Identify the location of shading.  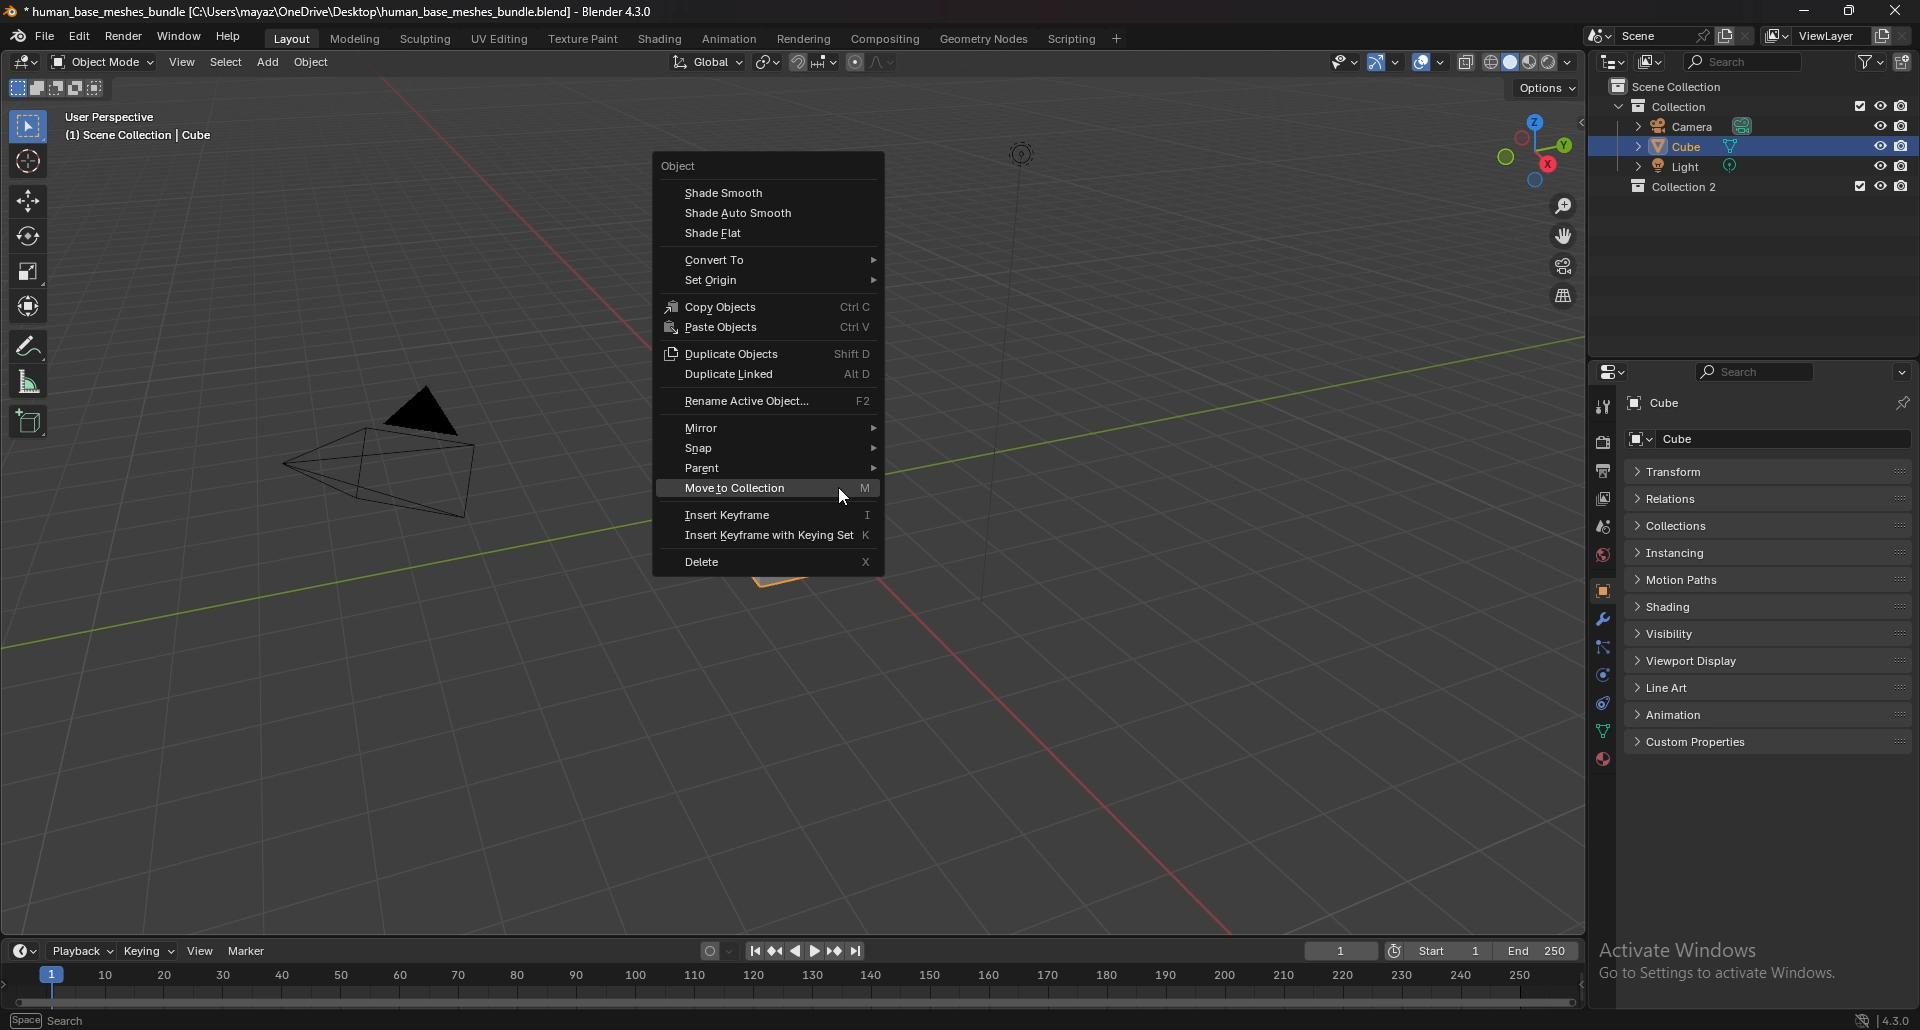
(1568, 61).